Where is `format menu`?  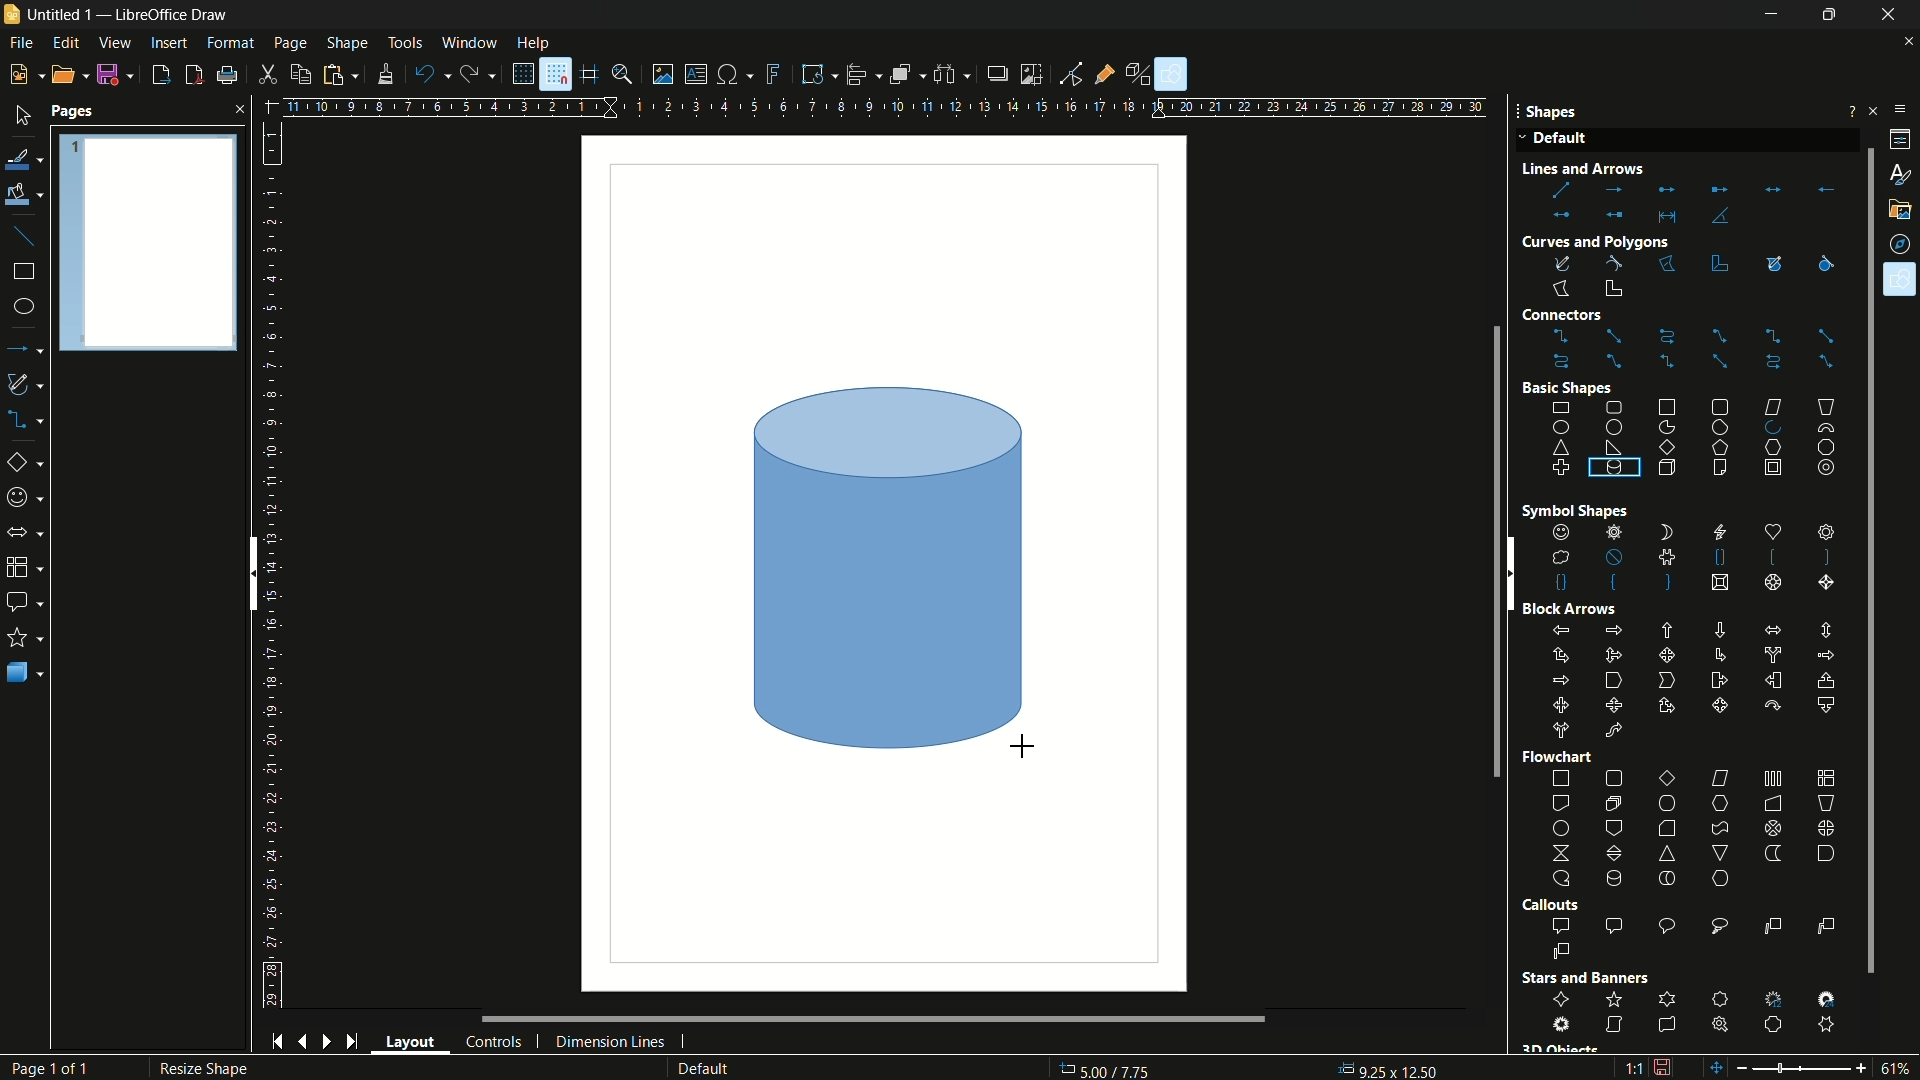 format menu is located at coordinates (230, 43).